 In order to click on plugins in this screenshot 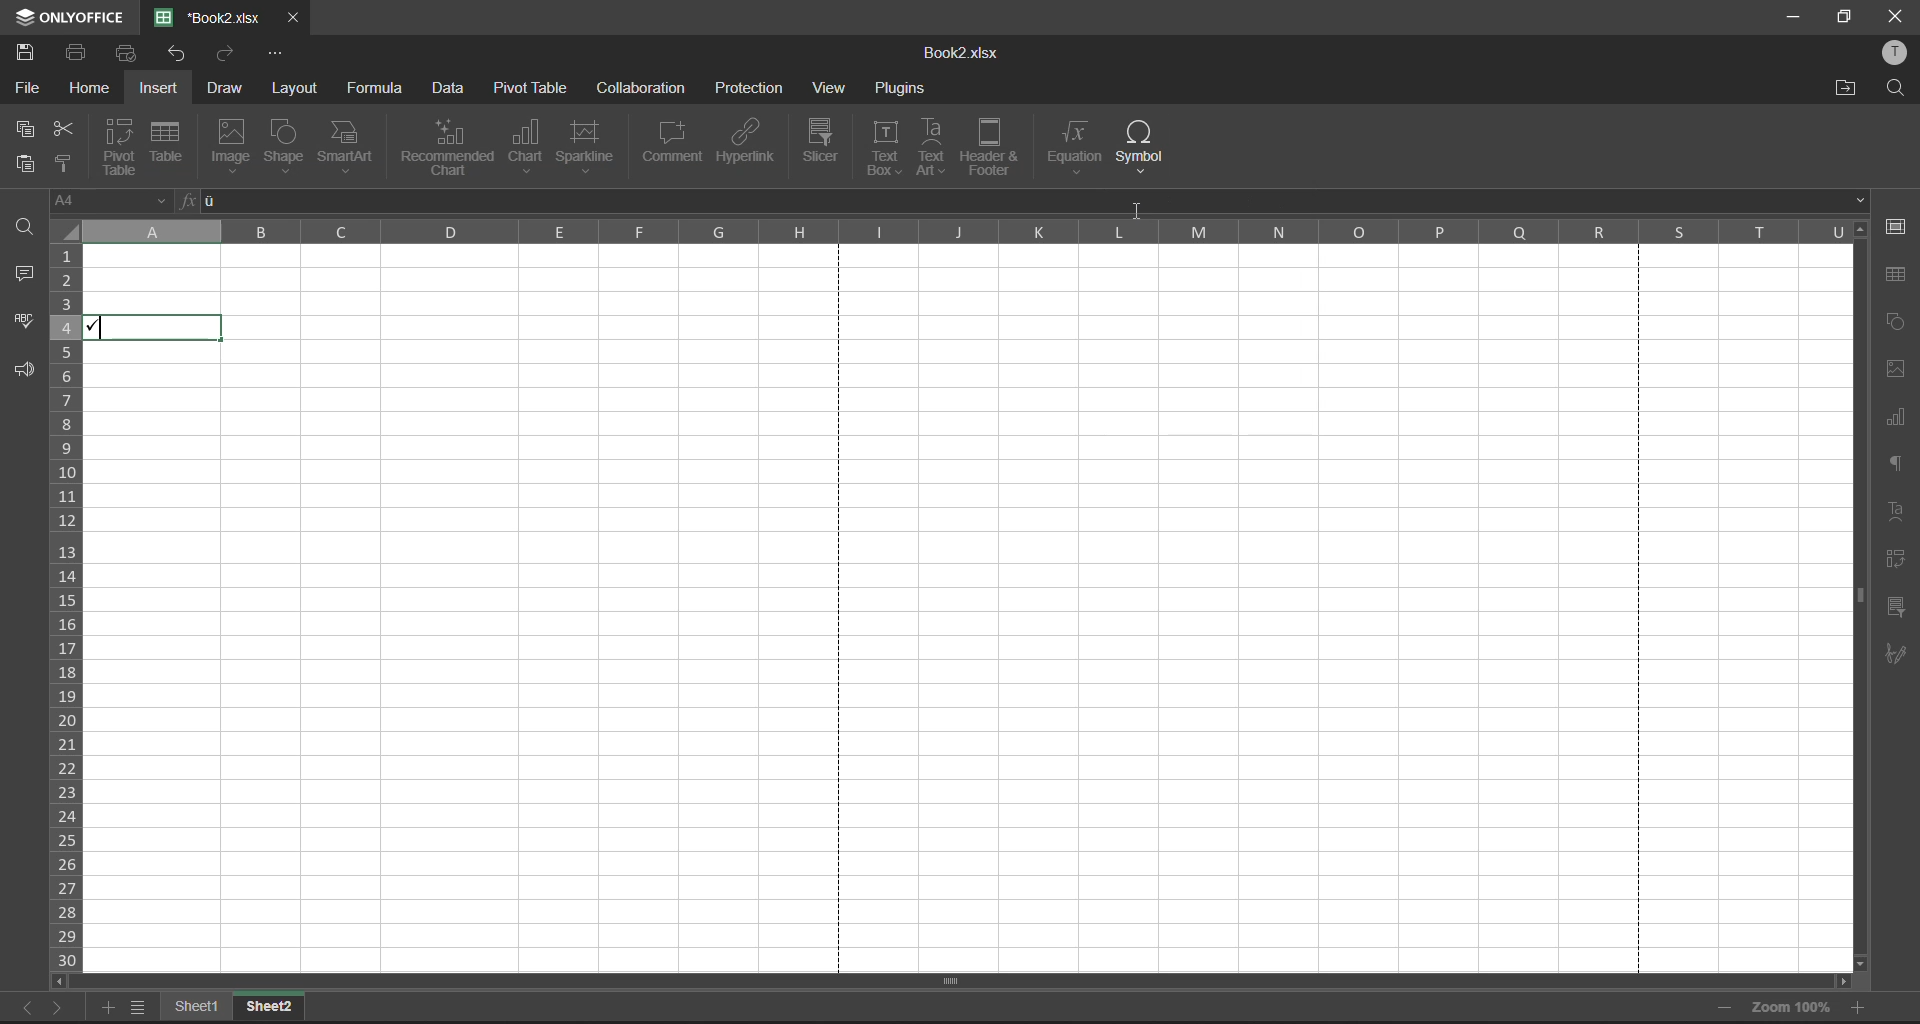, I will do `click(898, 89)`.